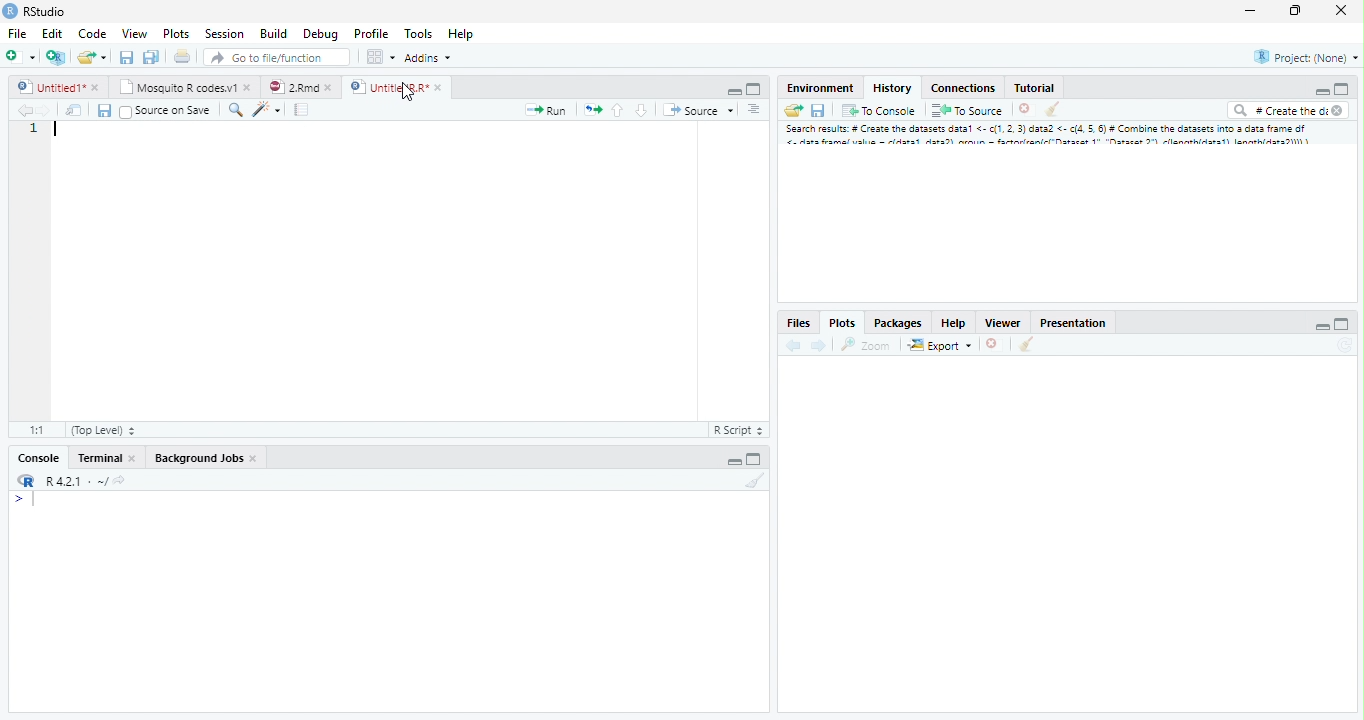 This screenshot has height=720, width=1364. Describe the element at coordinates (56, 55) in the screenshot. I see `Create a project` at that location.